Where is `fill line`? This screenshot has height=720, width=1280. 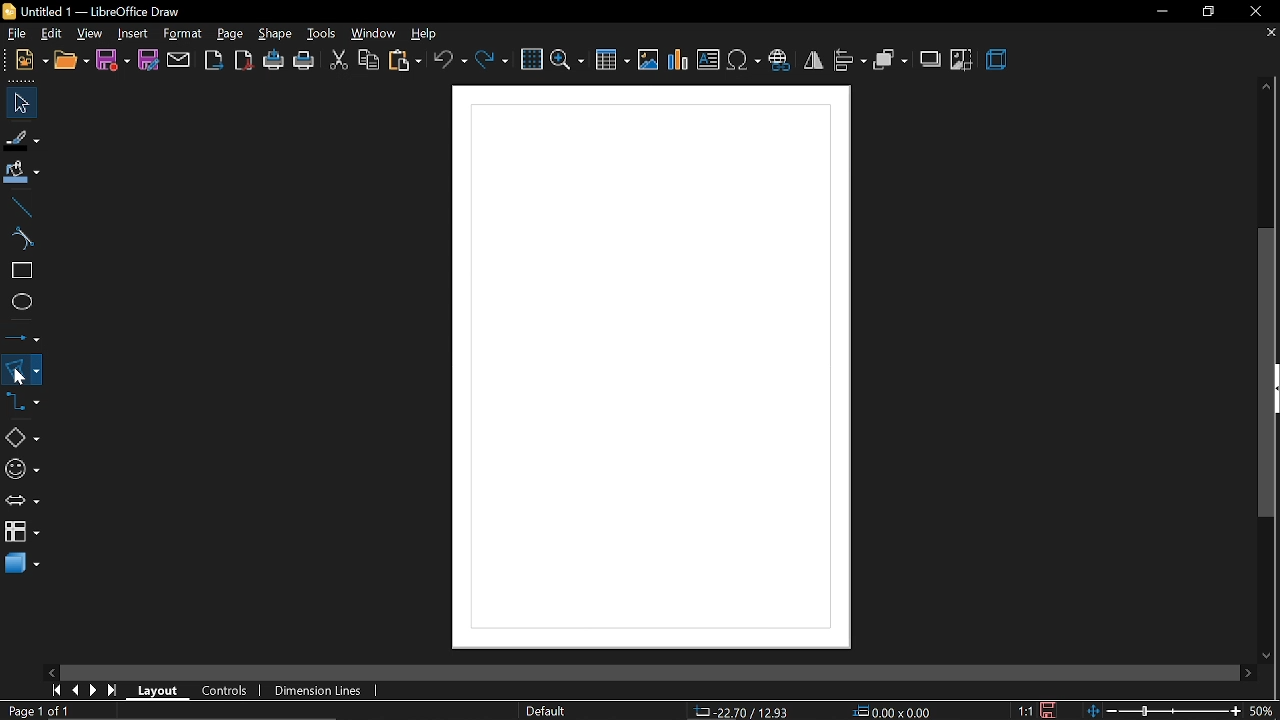
fill line is located at coordinates (20, 138).